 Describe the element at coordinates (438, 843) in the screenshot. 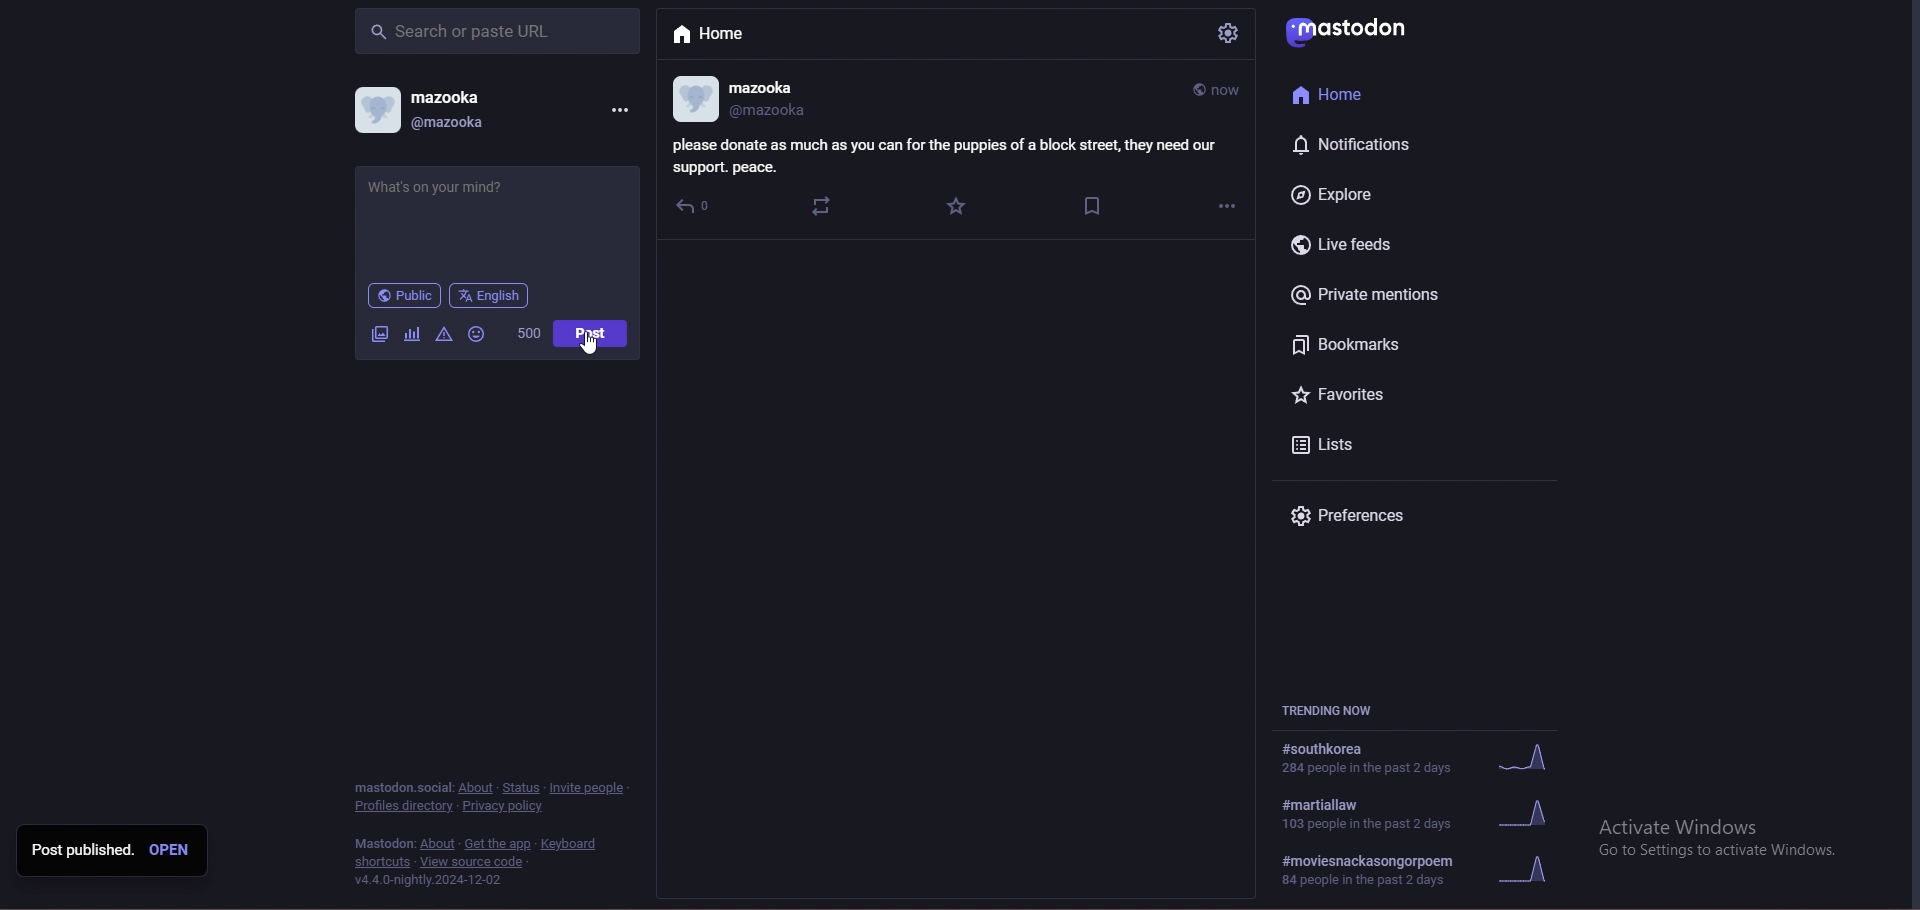

I see `about` at that location.